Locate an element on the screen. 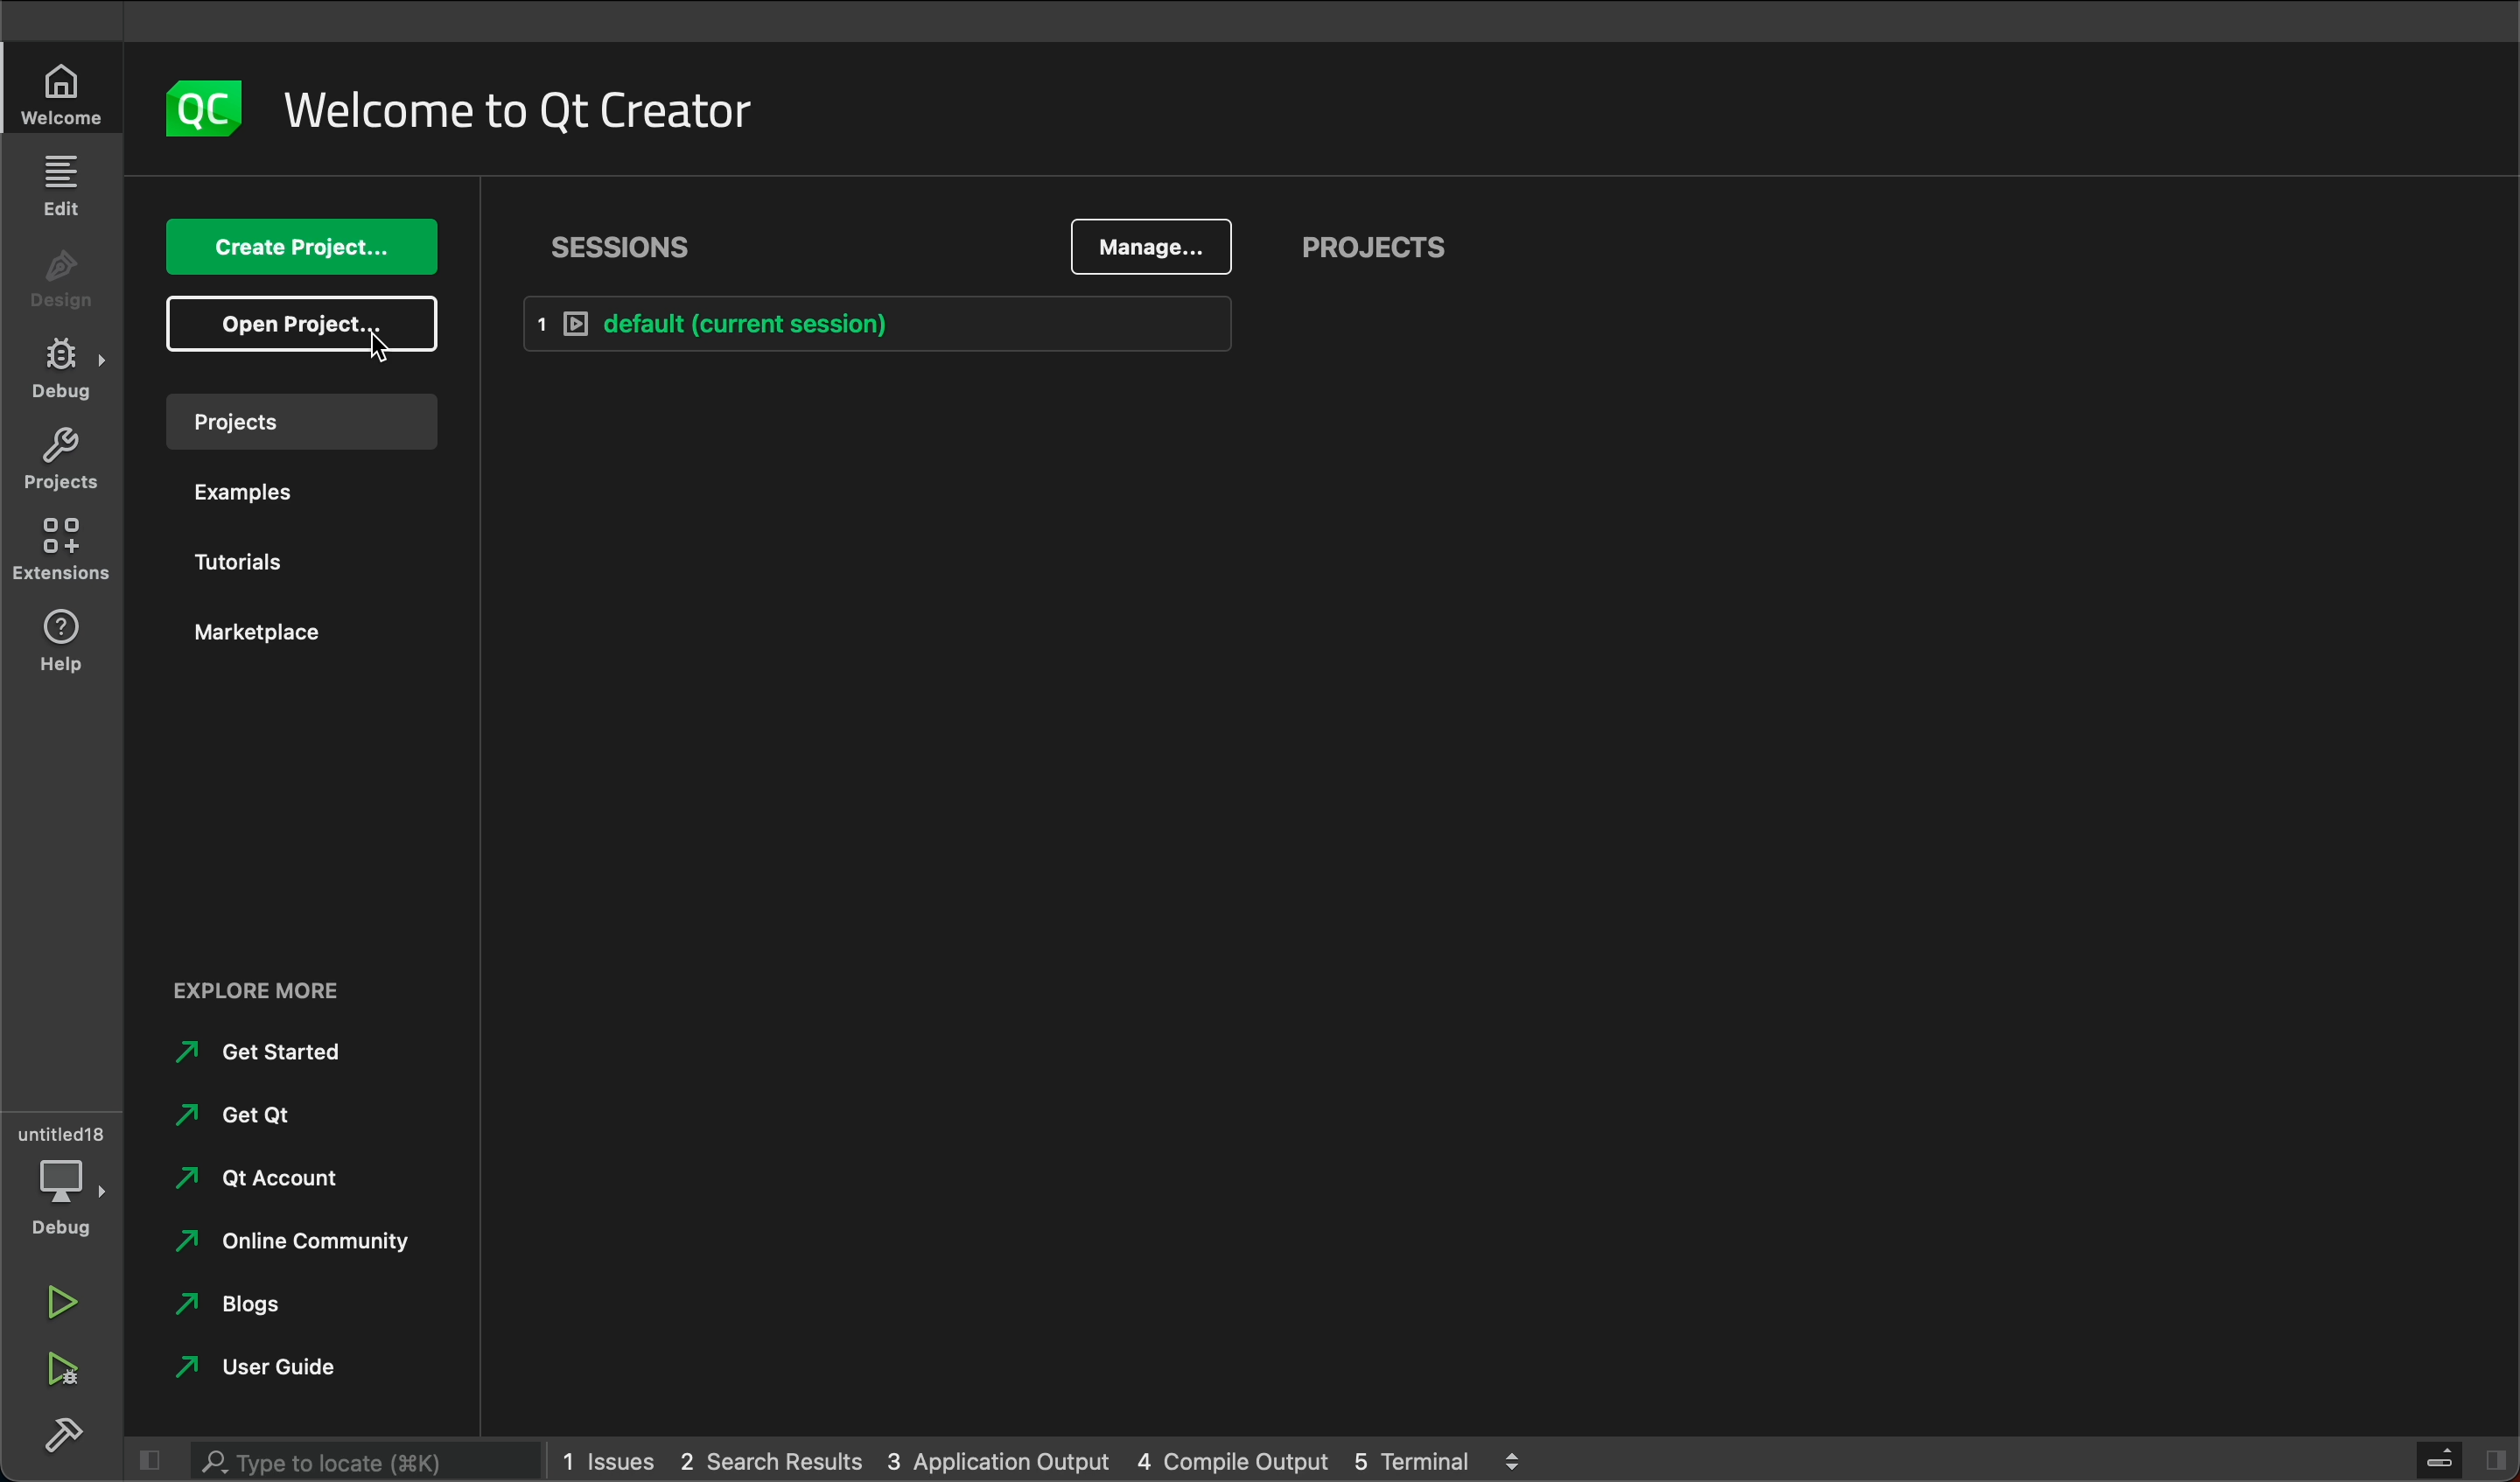 The width and height of the screenshot is (2520, 1482). 5 Terminal is located at coordinates (1417, 1461).